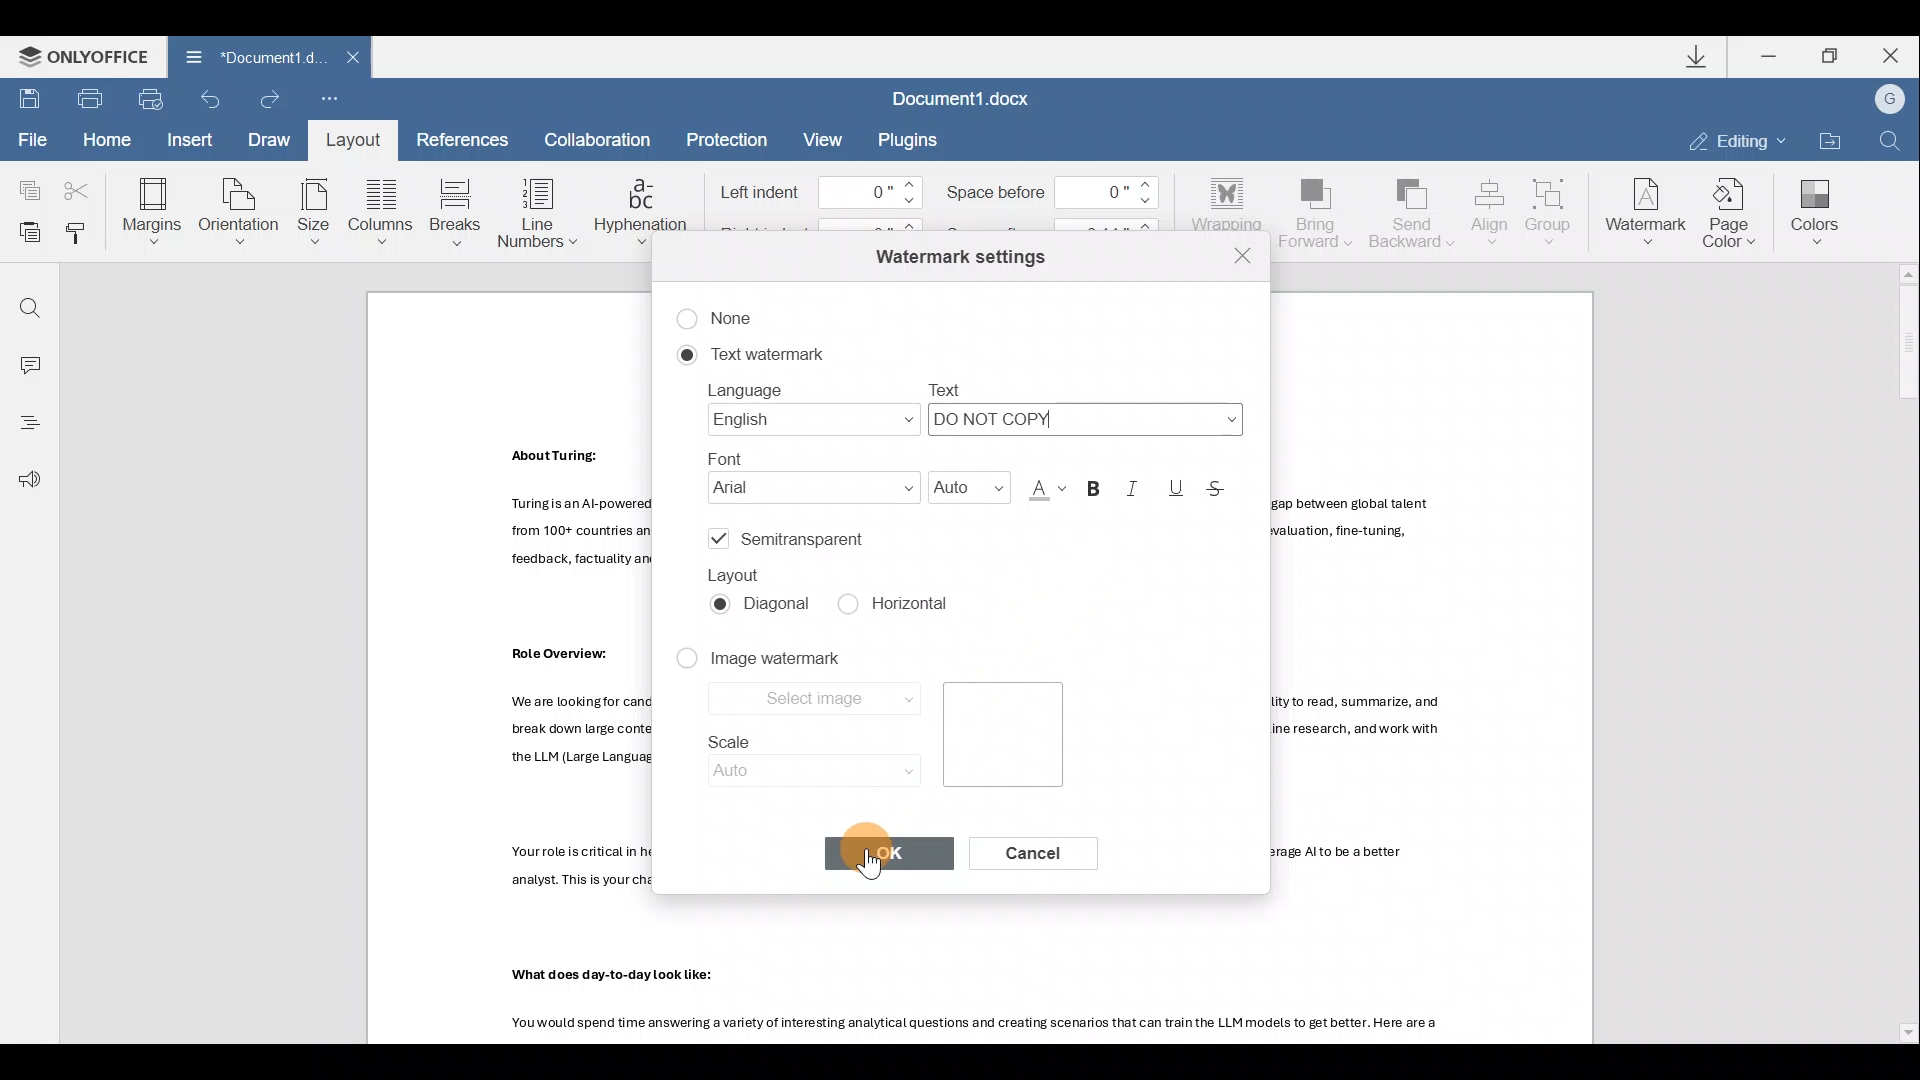 The width and height of the screenshot is (1920, 1080). I want to click on Account name, so click(1888, 97).